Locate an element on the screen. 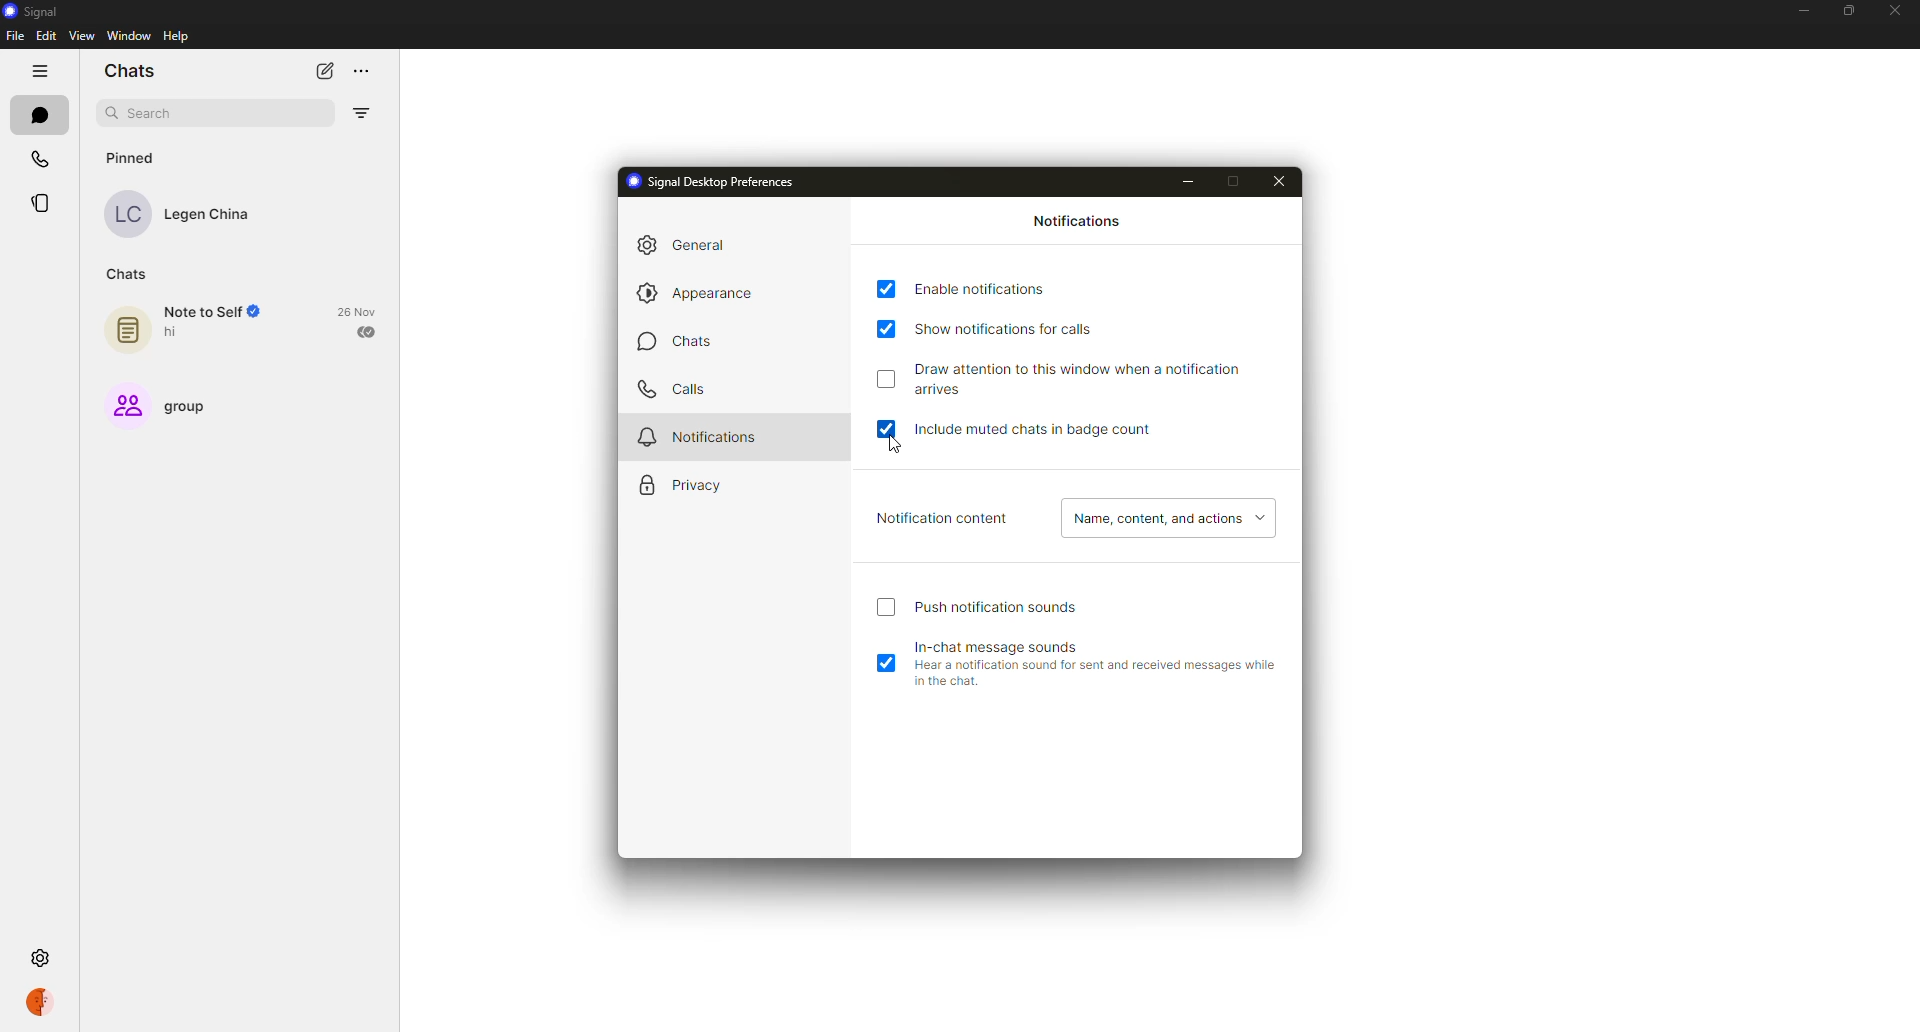 The width and height of the screenshot is (1920, 1032). filter is located at coordinates (361, 113).